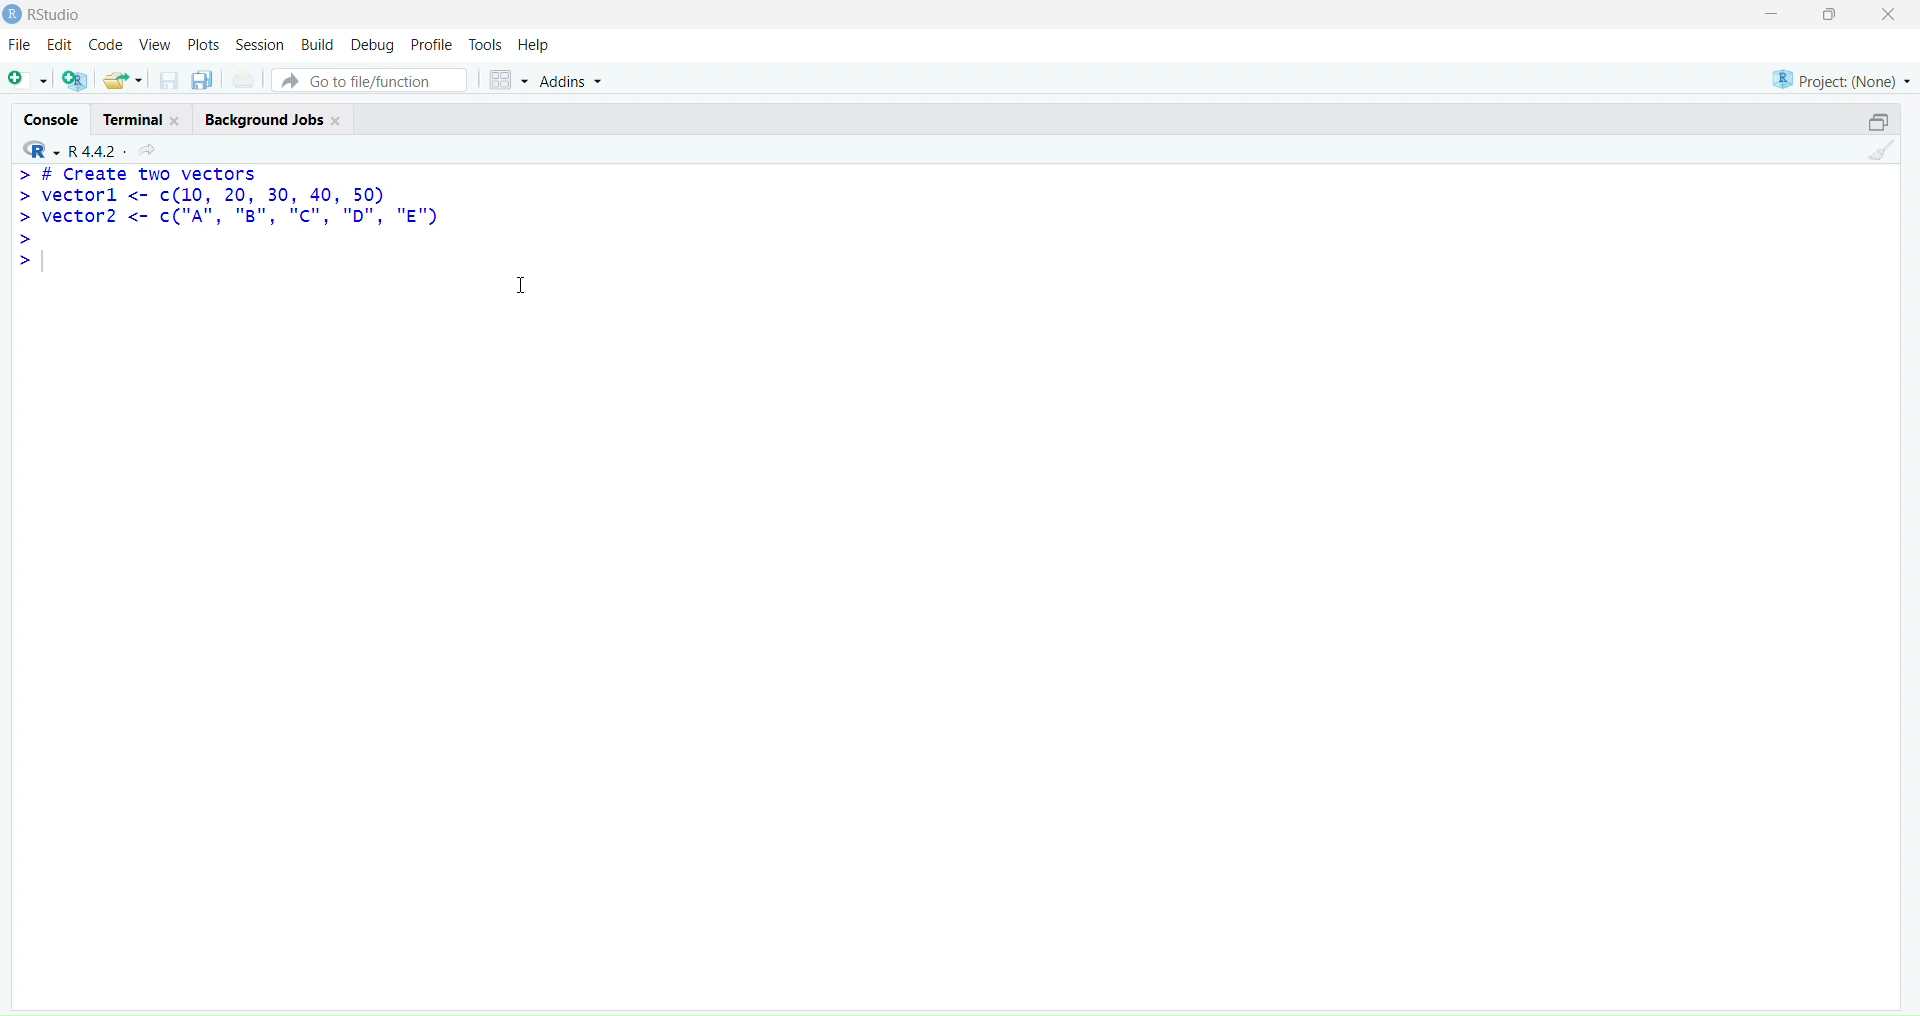  What do you see at coordinates (1771, 15) in the screenshot?
I see `Minimize` at bounding box center [1771, 15].